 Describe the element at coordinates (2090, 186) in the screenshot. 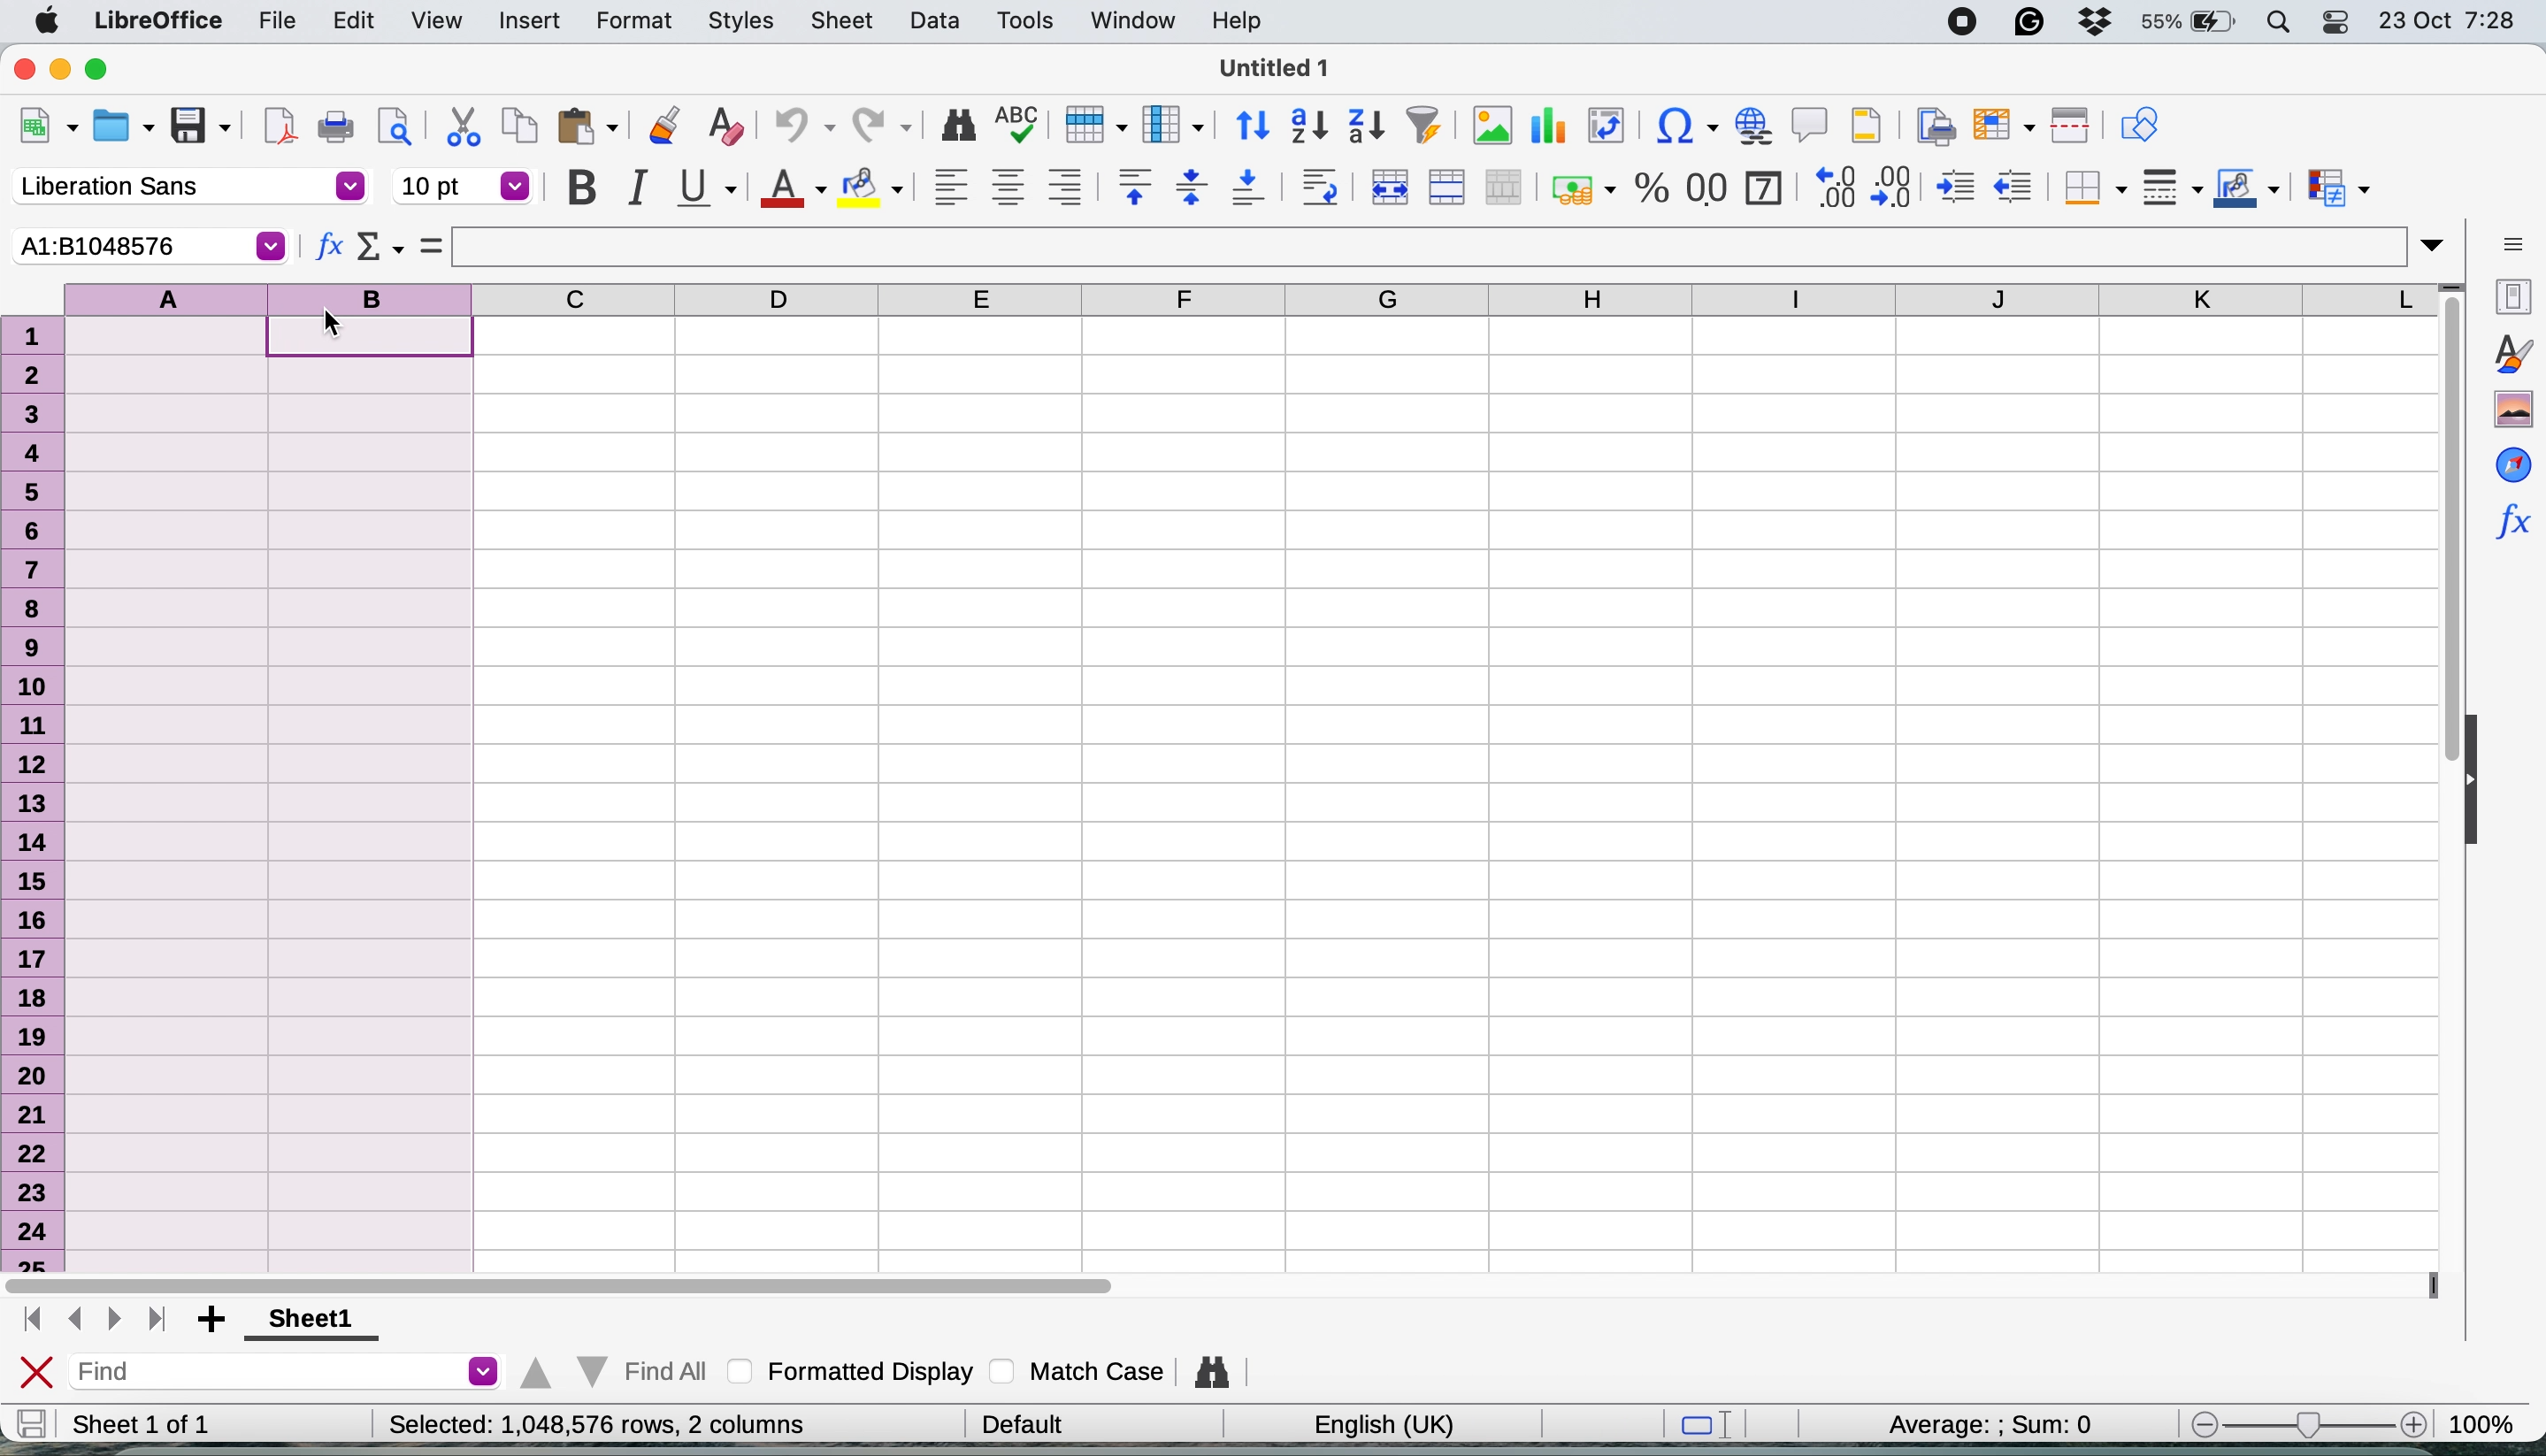

I see `borders` at that location.